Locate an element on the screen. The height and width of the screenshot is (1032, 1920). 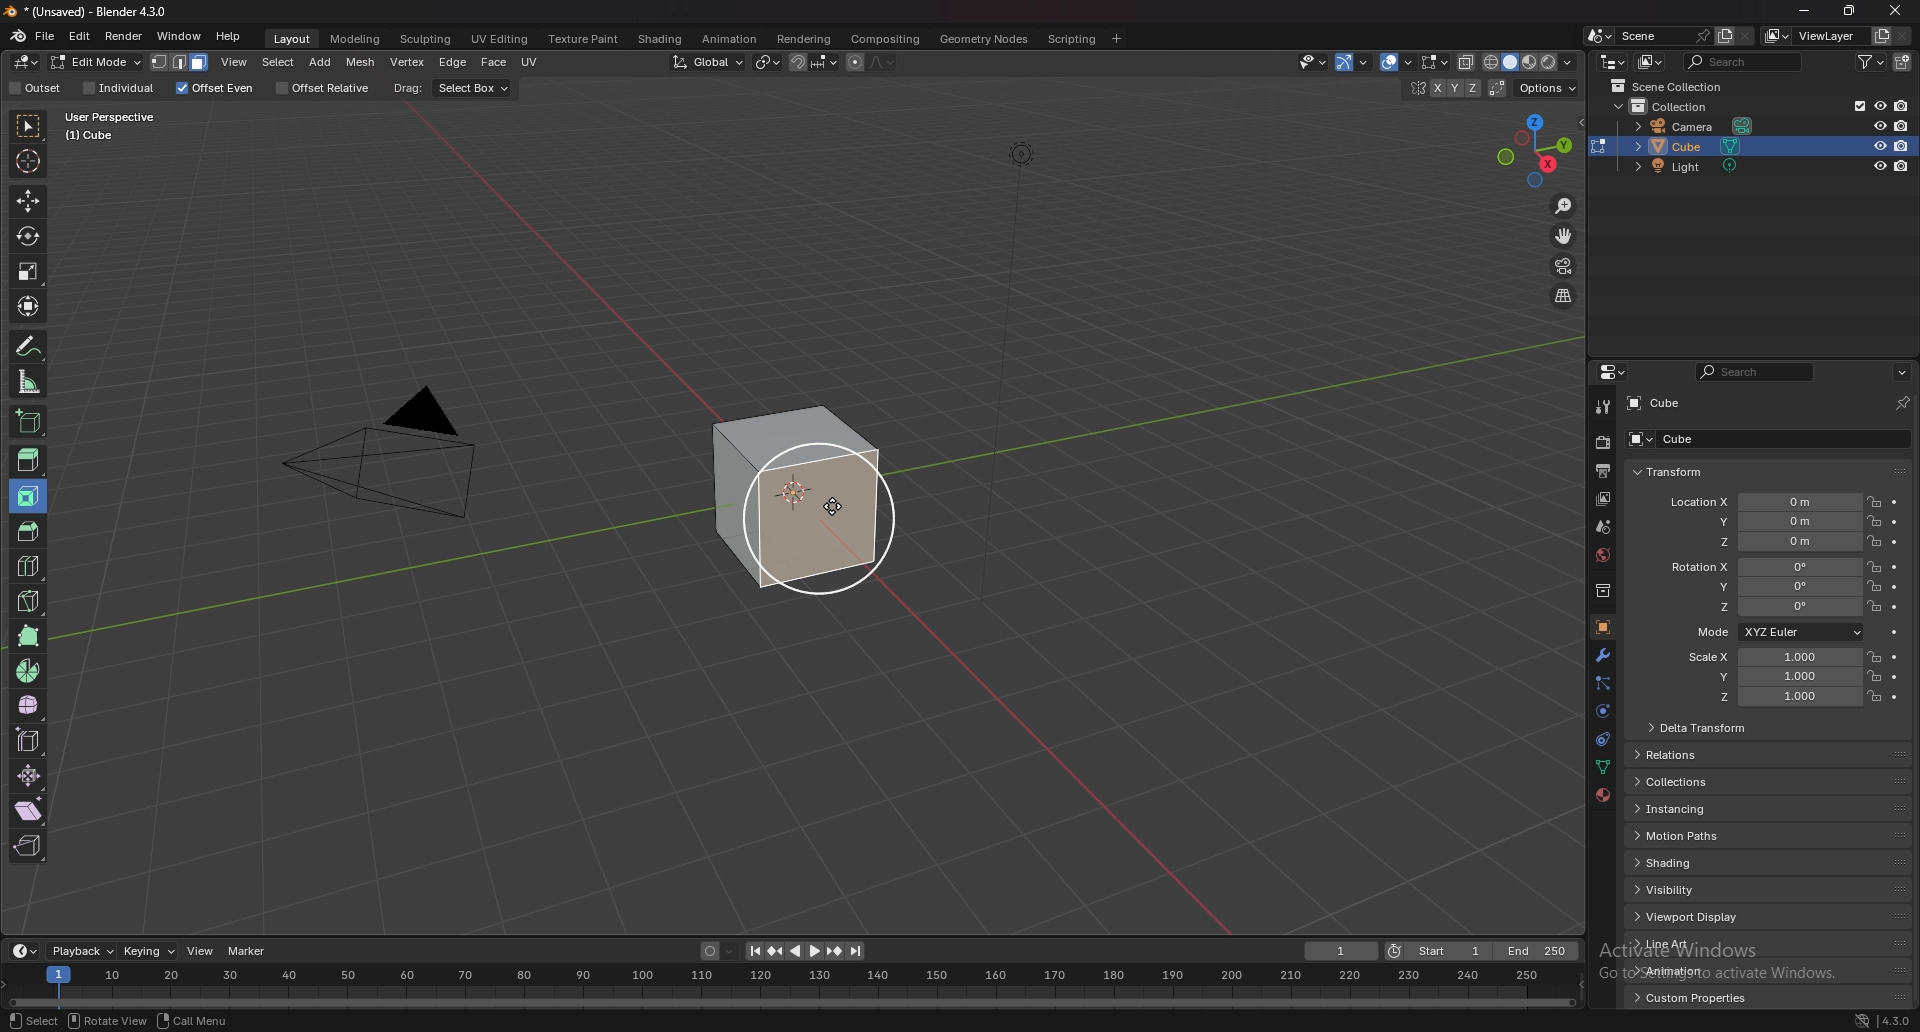
animate property is located at coordinates (1895, 588).